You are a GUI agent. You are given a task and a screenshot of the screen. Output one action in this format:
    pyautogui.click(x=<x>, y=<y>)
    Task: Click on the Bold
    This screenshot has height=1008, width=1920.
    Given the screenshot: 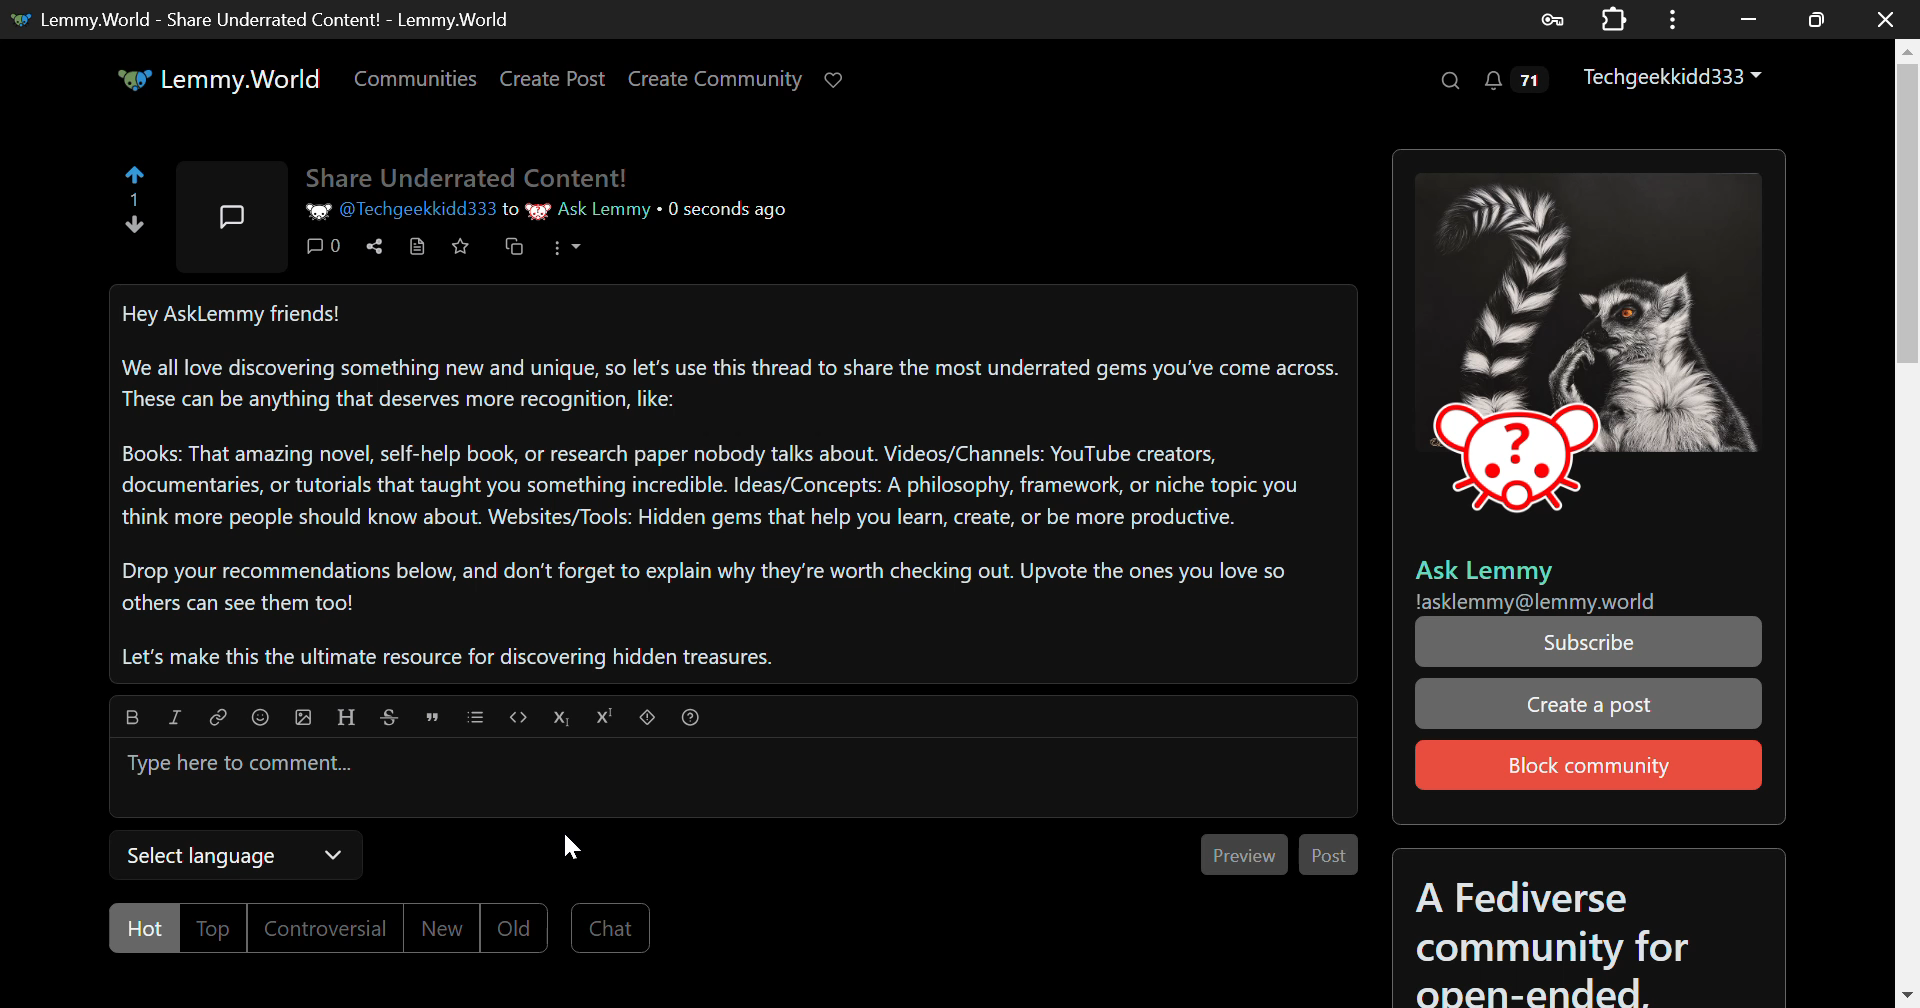 What is the action you would take?
    pyautogui.click(x=130, y=719)
    